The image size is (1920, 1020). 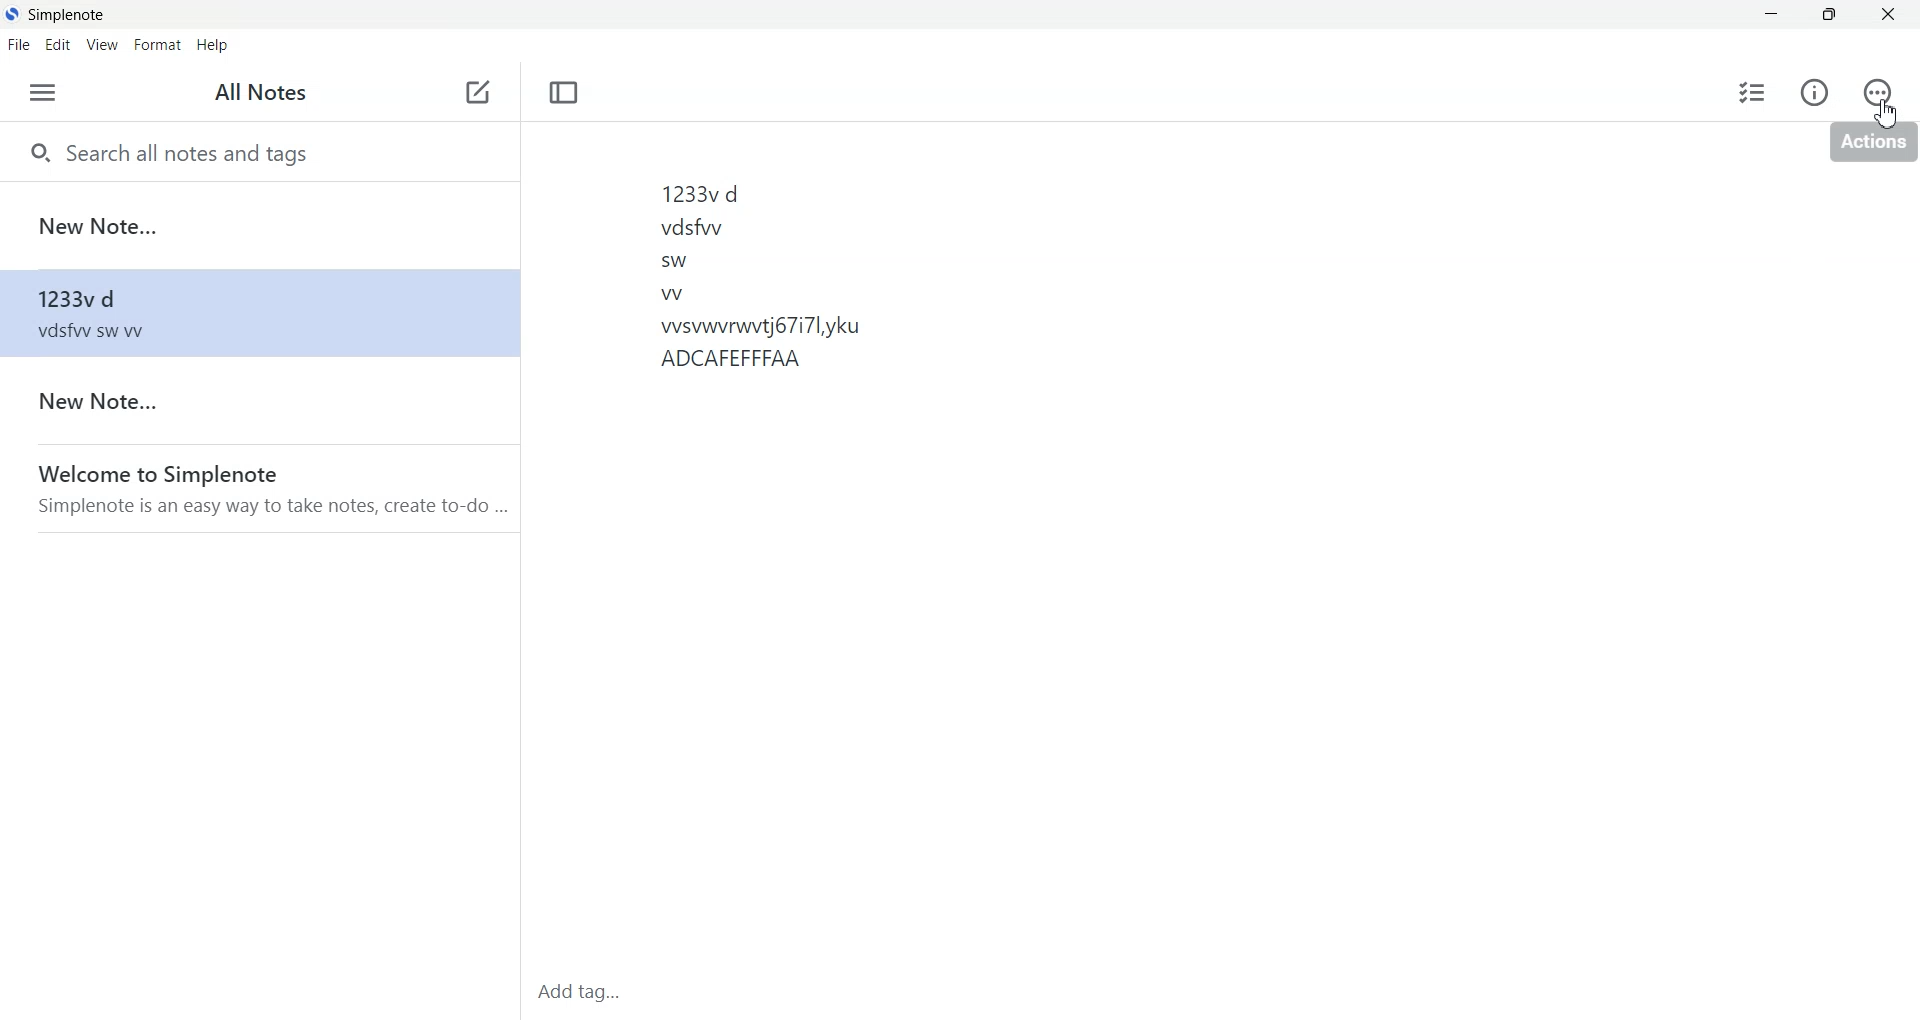 What do you see at coordinates (18, 45) in the screenshot?
I see `File` at bounding box center [18, 45].